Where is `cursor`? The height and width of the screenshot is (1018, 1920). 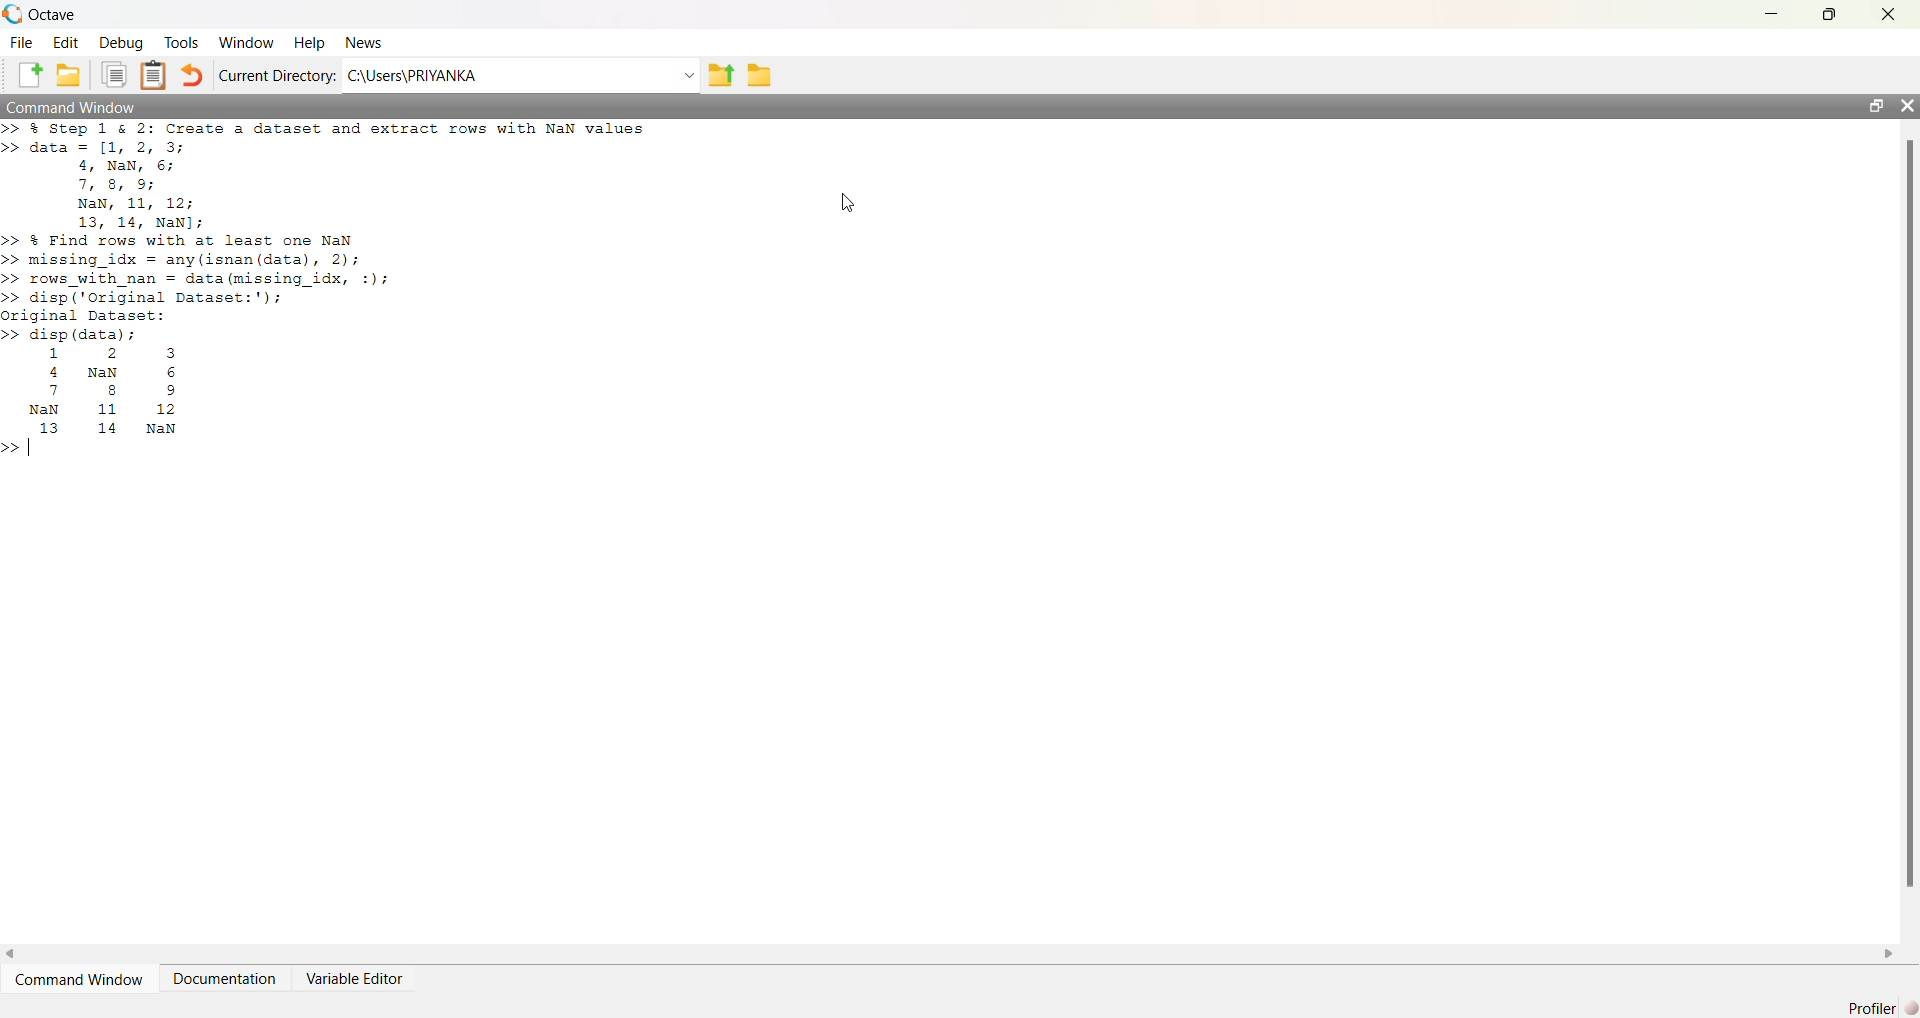
cursor is located at coordinates (849, 203).